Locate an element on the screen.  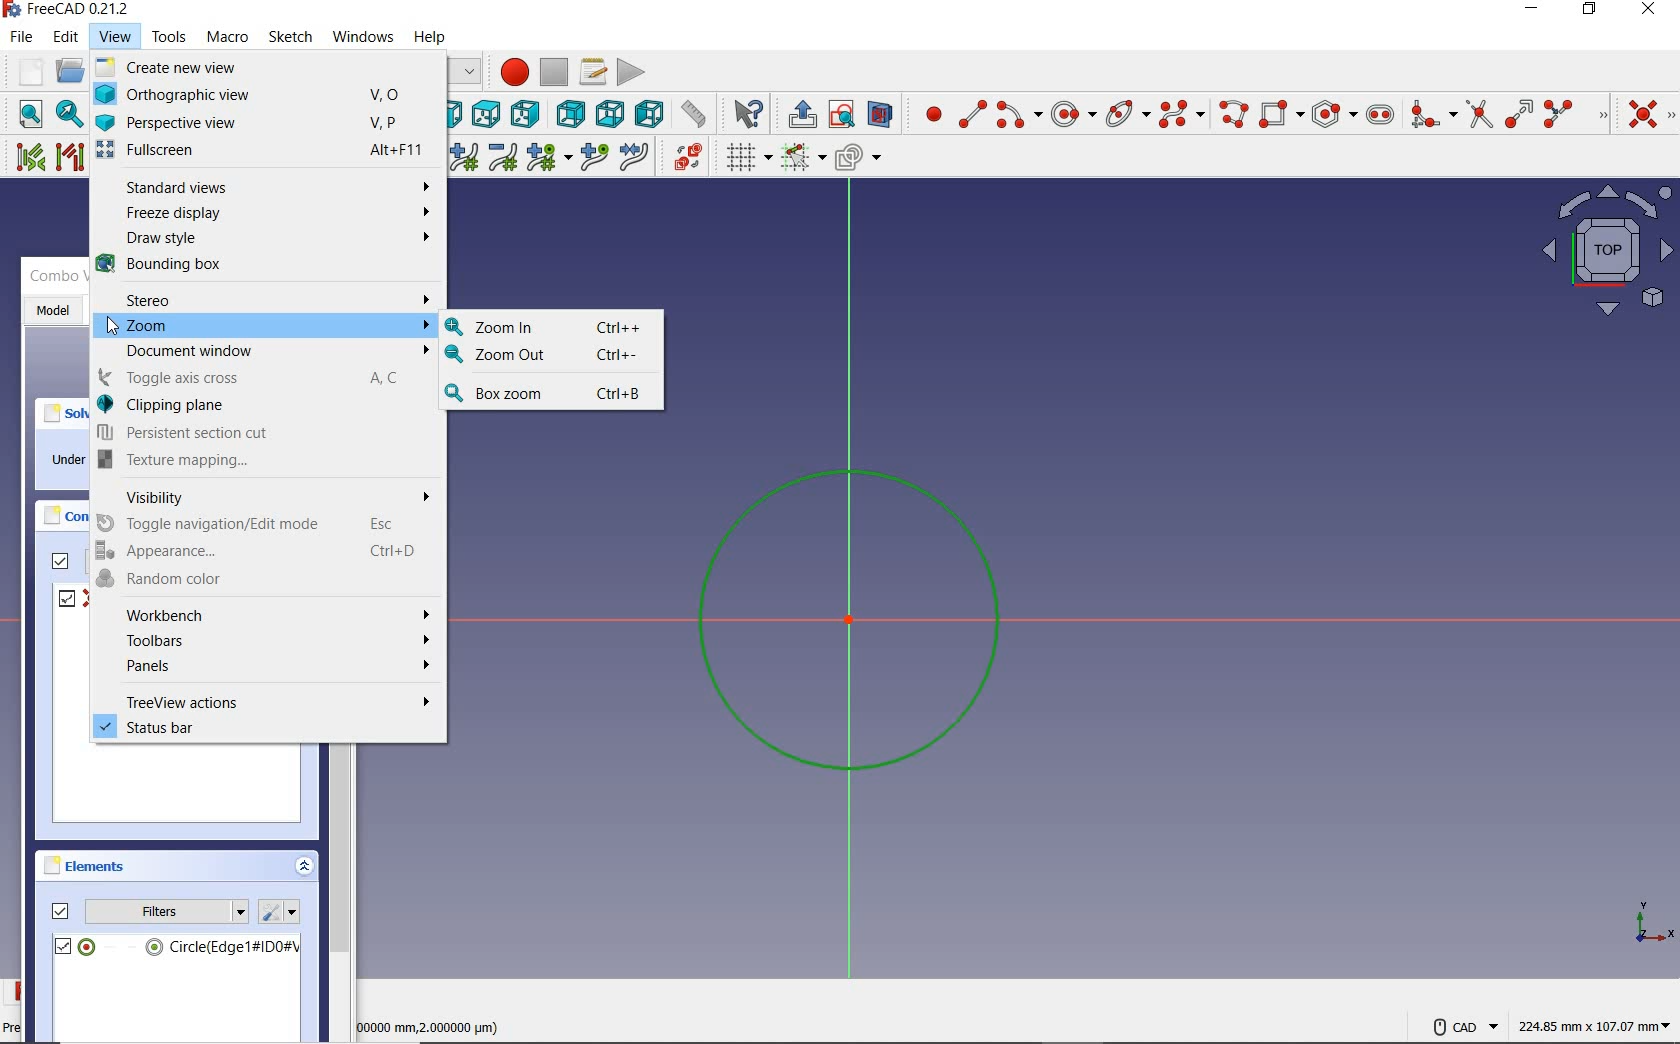
tools is located at coordinates (169, 38).